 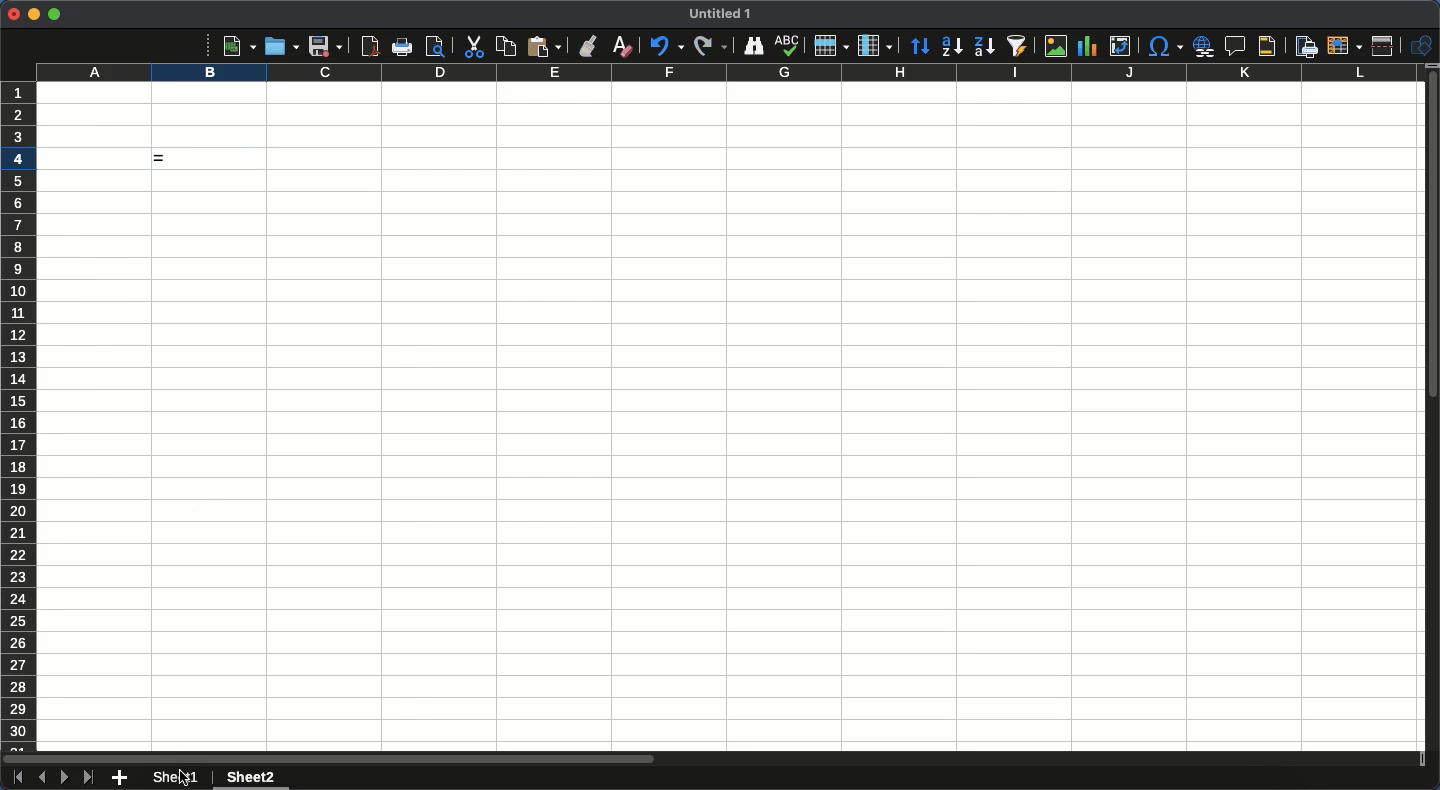 What do you see at coordinates (983, 47) in the screenshot?
I see `Descending` at bounding box center [983, 47].